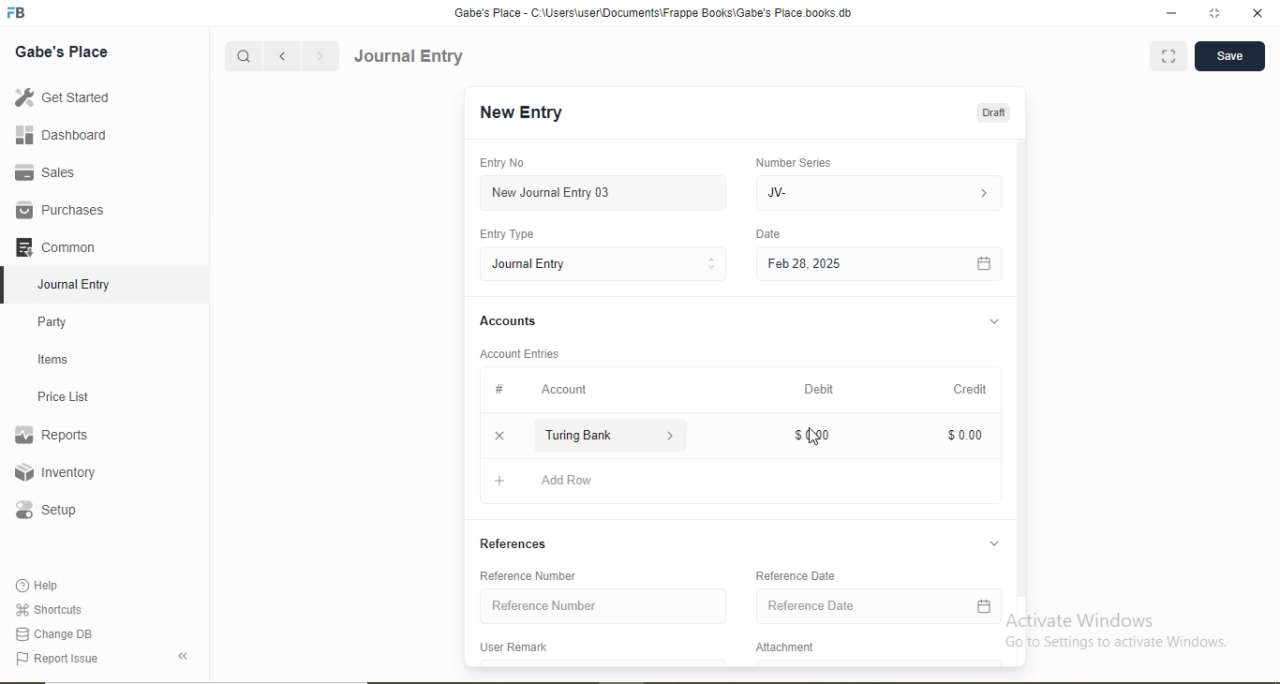 The height and width of the screenshot is (684, 1280). What do you see at coordinates (53, 359) in the screenshot?
I see `Items` at bounding box center [53, 359].